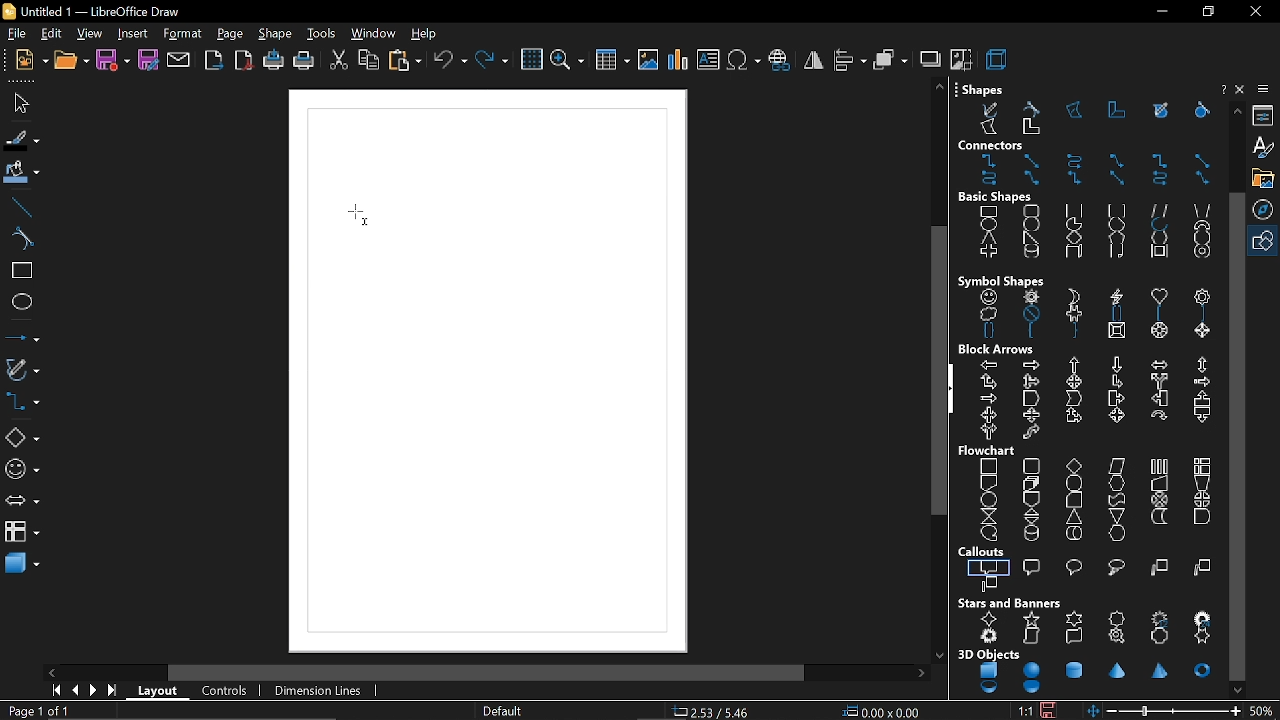  Describe the element at coordinates (214, 62) in the screenshot. I see `export` at that location.